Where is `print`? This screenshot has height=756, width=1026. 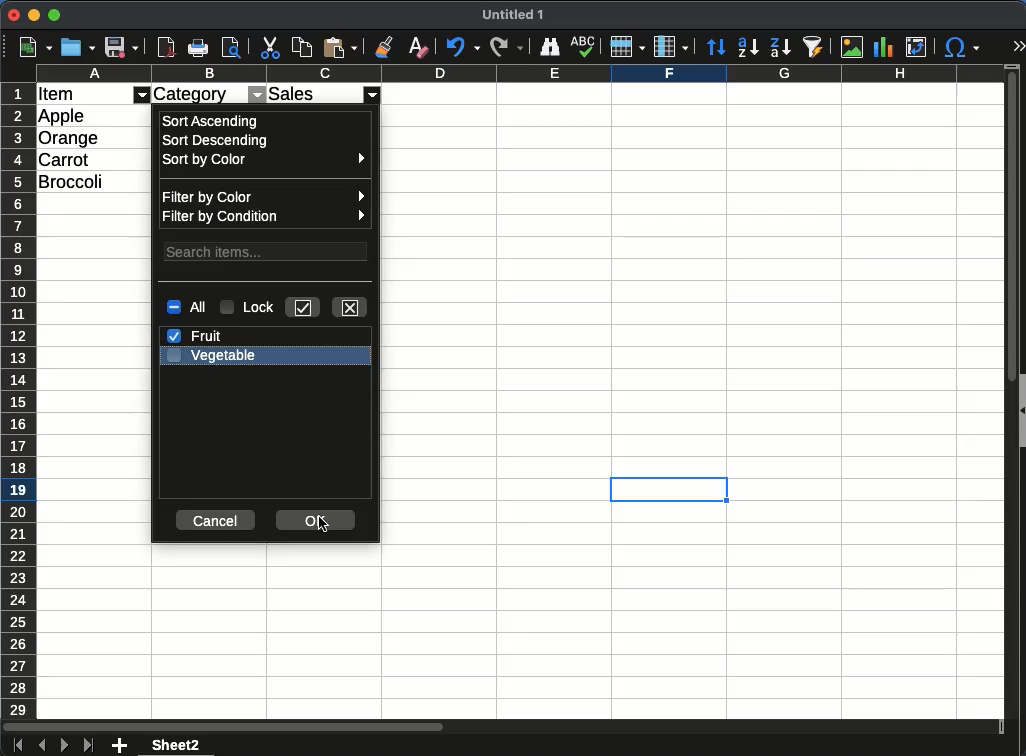 print is located at coordinates (231, 46).